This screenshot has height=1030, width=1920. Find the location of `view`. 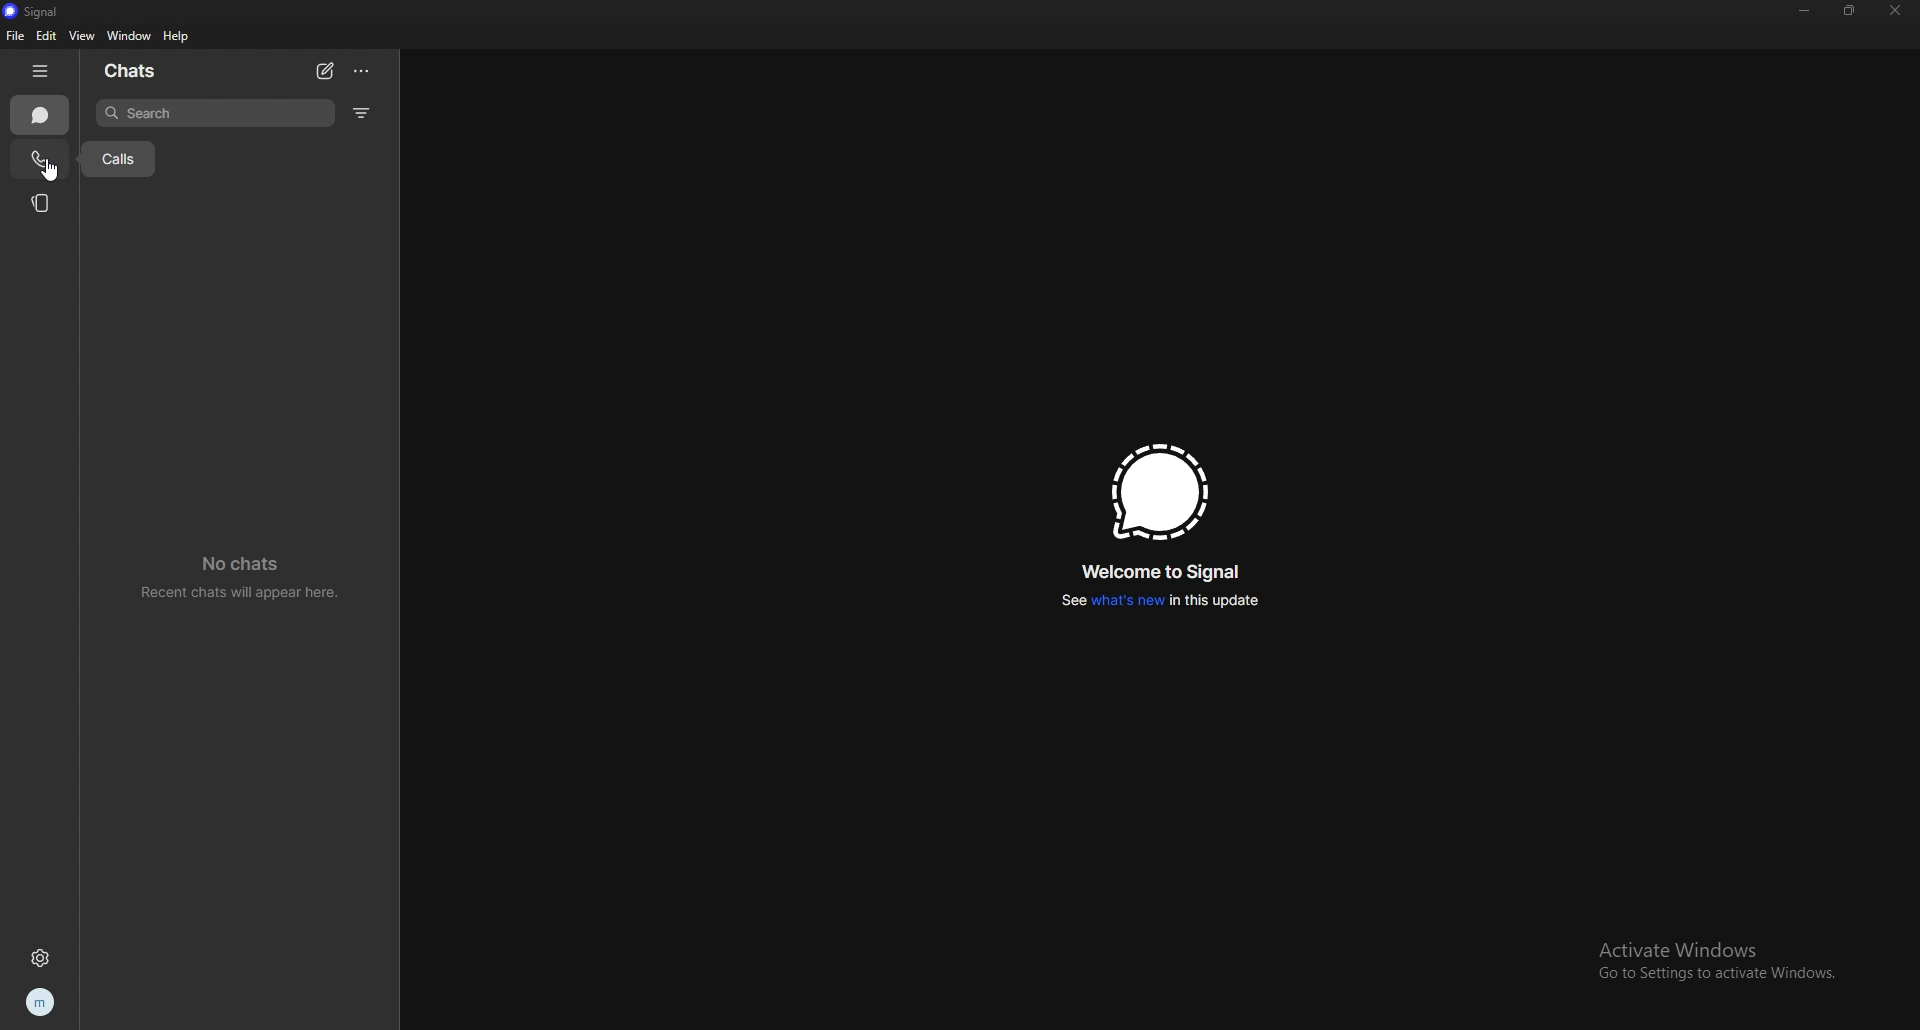

view is located at coordinates (81, 36).